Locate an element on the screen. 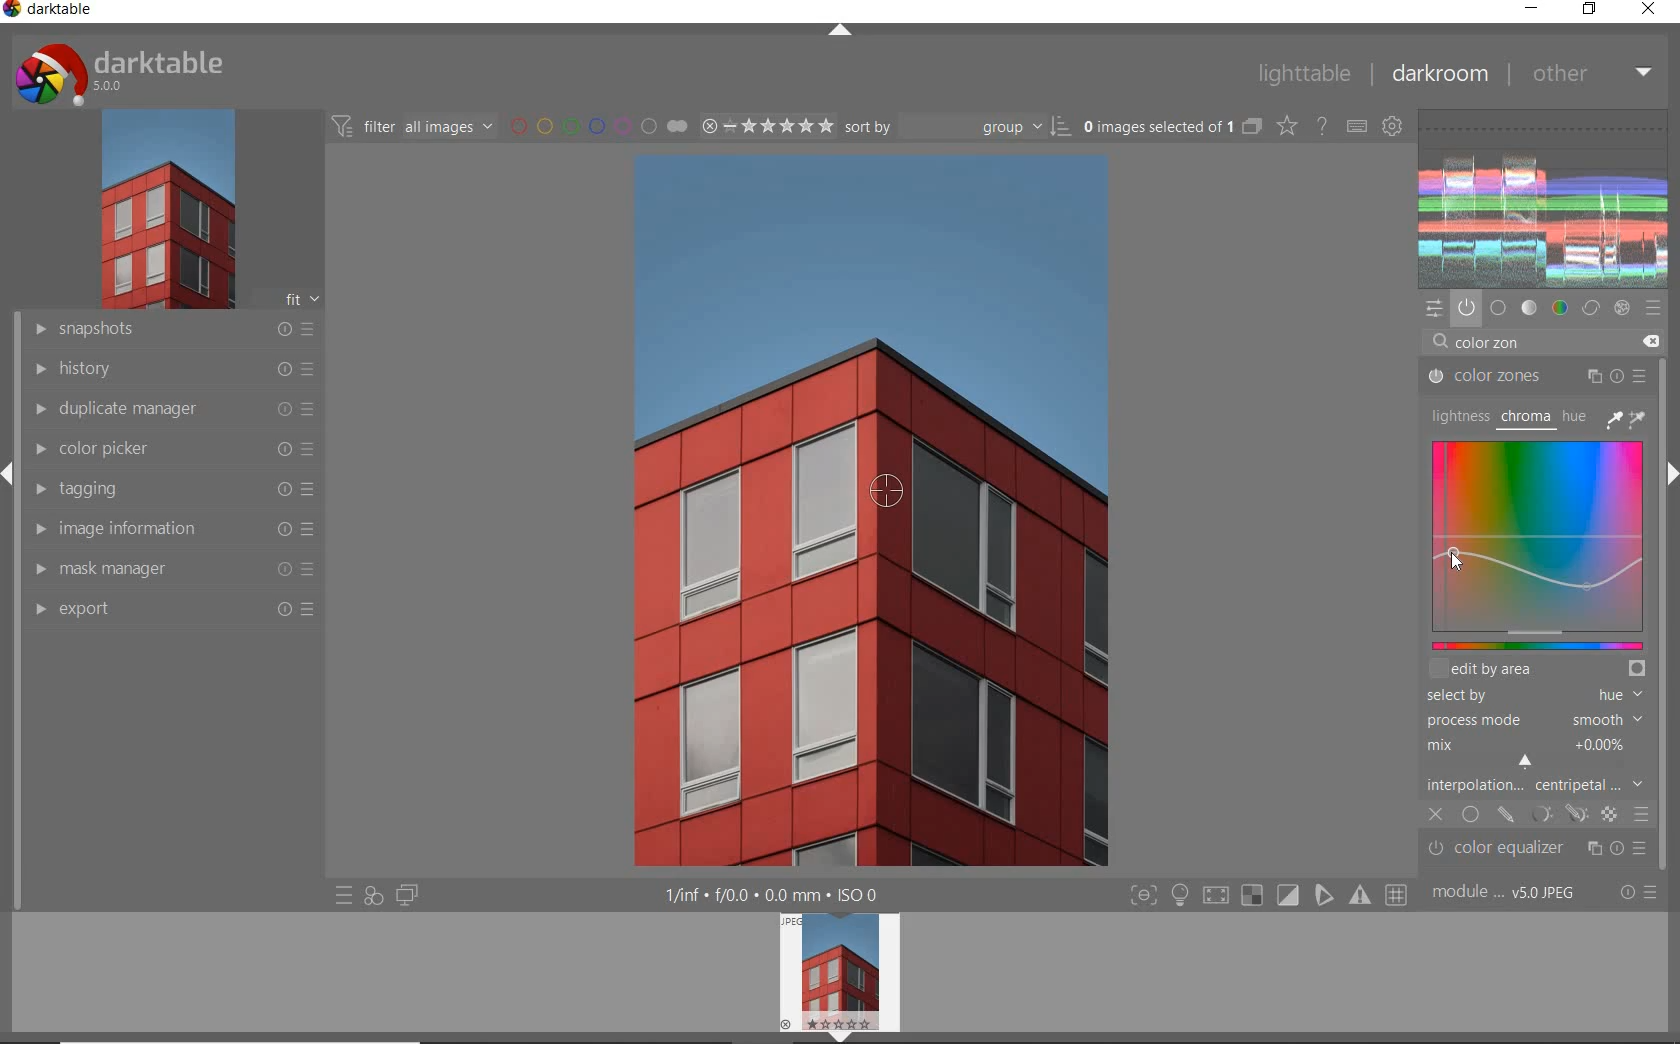 This screenshot has height=1044, width=1680. selected Image range rating is located at coordinates (768, 125).